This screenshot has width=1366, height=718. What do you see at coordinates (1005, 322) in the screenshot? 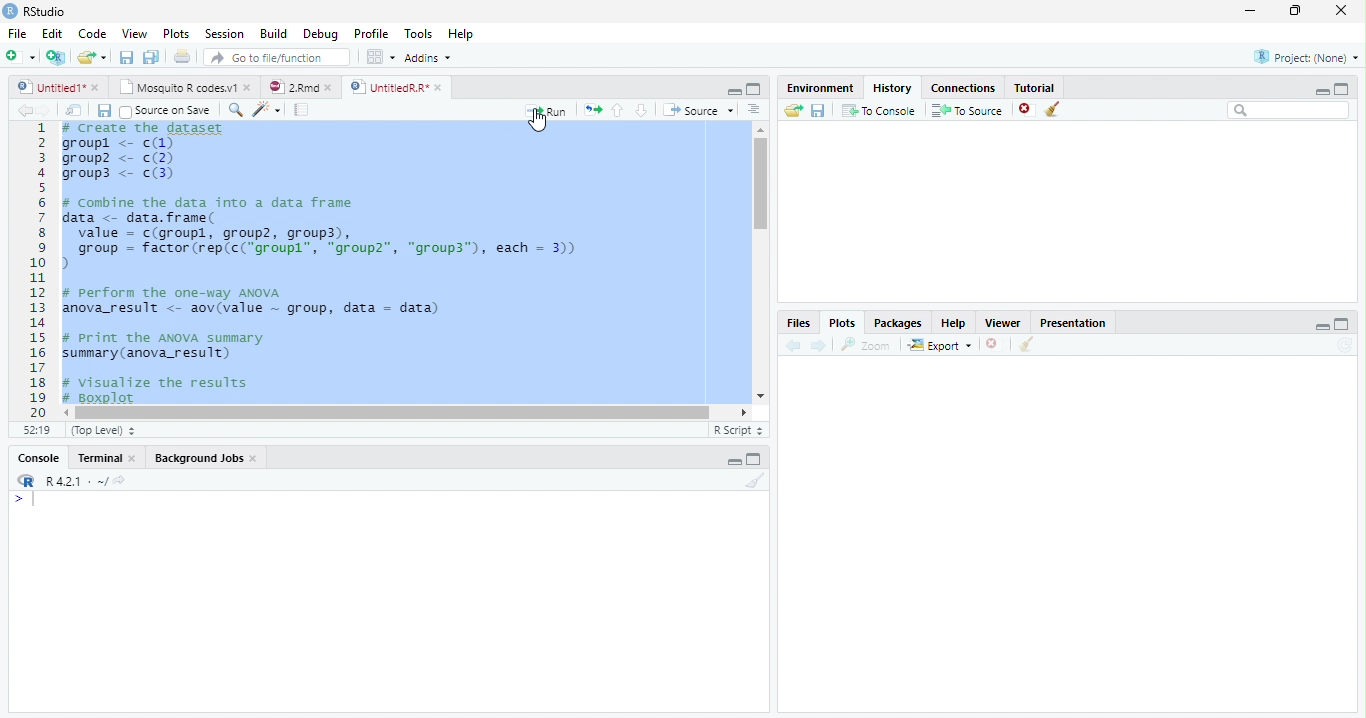
I see `Viewer` at bounding box center [1005, 322].